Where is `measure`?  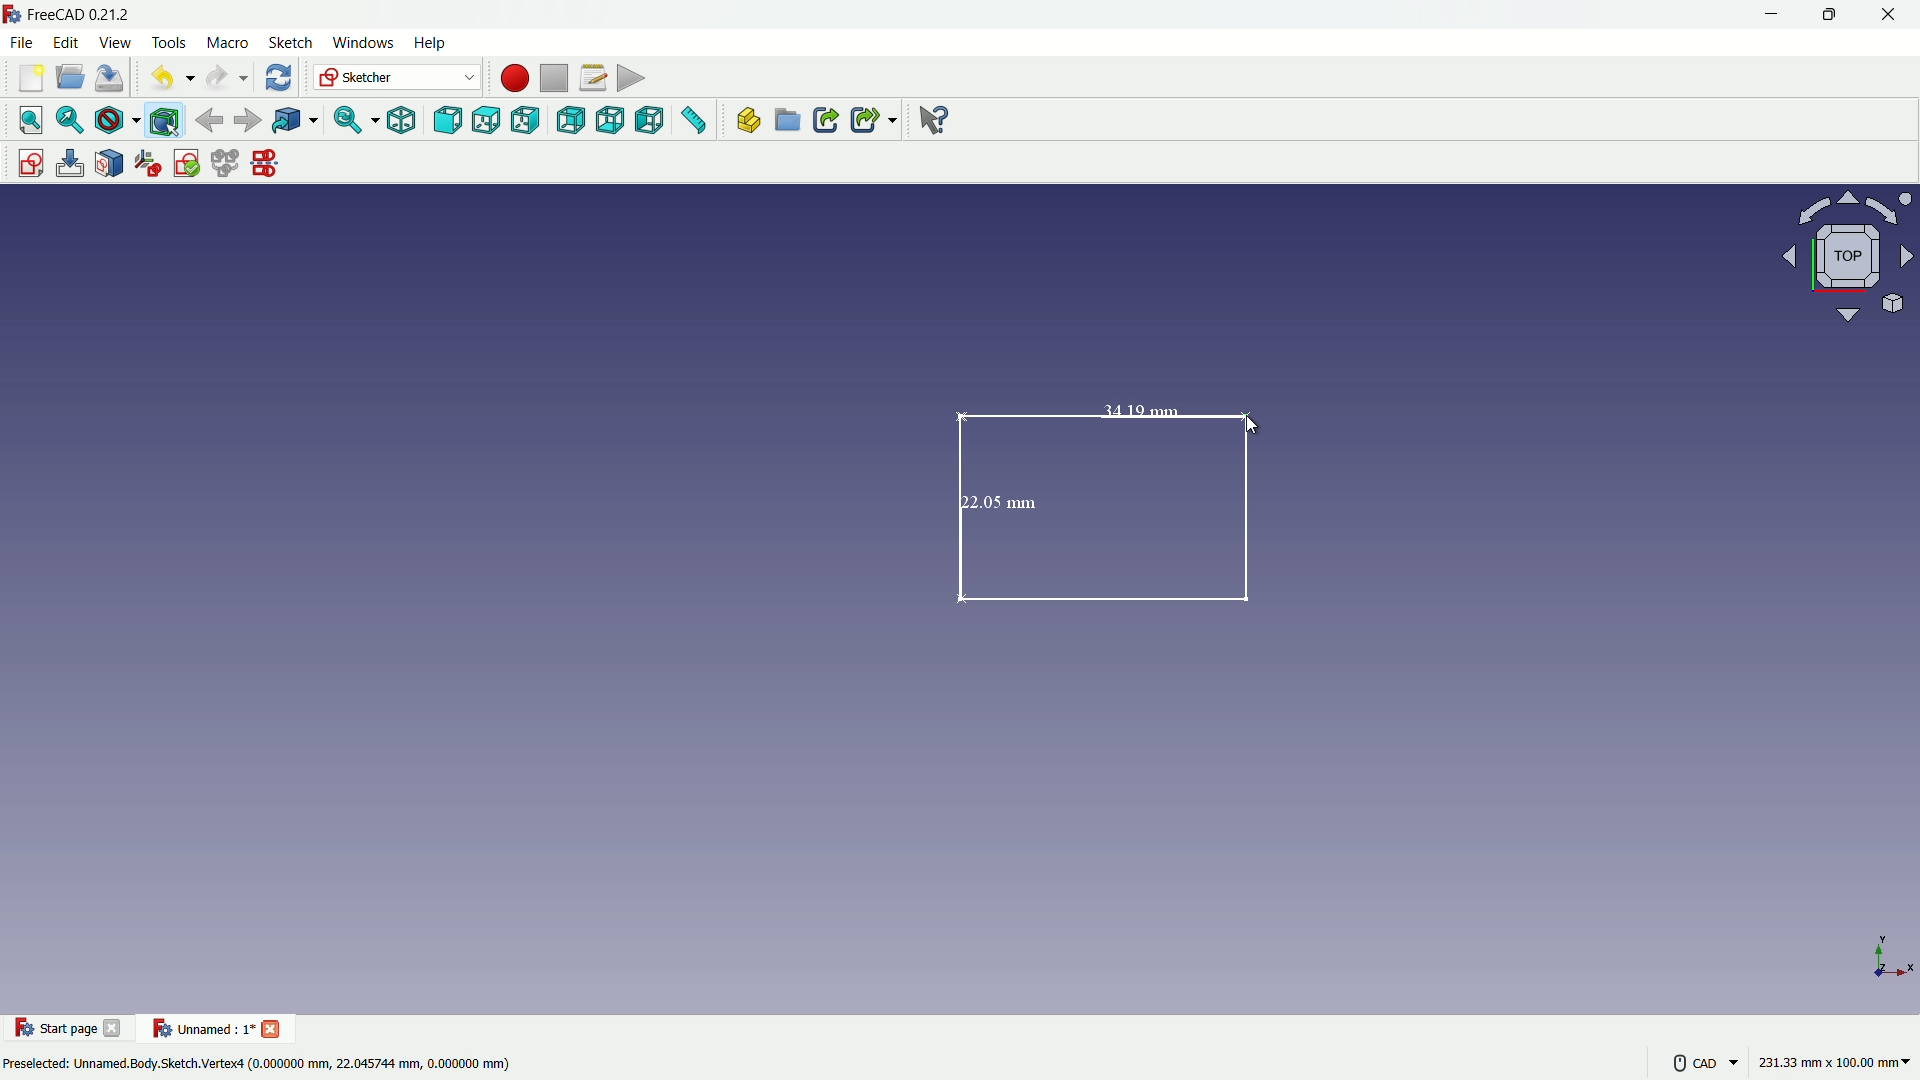 measure is located at coordinates (696, 123).